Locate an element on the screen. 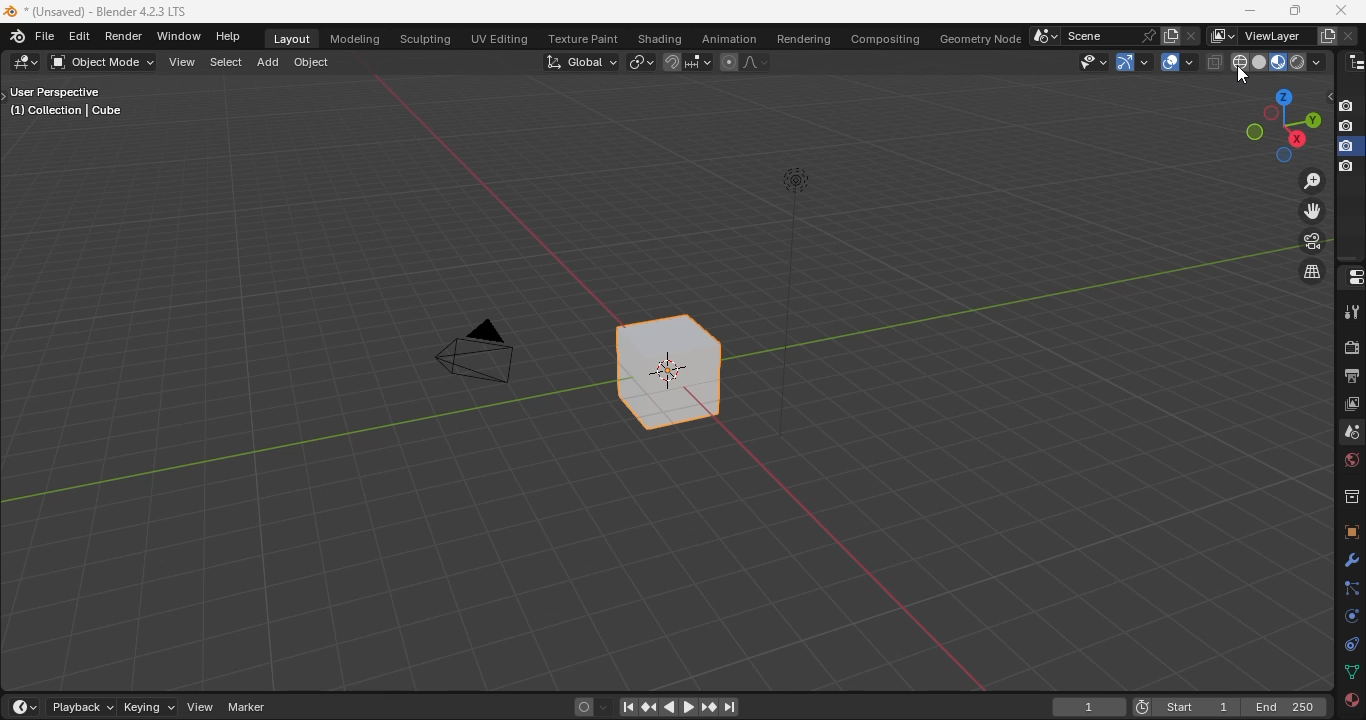 This screenshot has height=720, width=1366. show gizmo is located at coordinates (1133, 62).